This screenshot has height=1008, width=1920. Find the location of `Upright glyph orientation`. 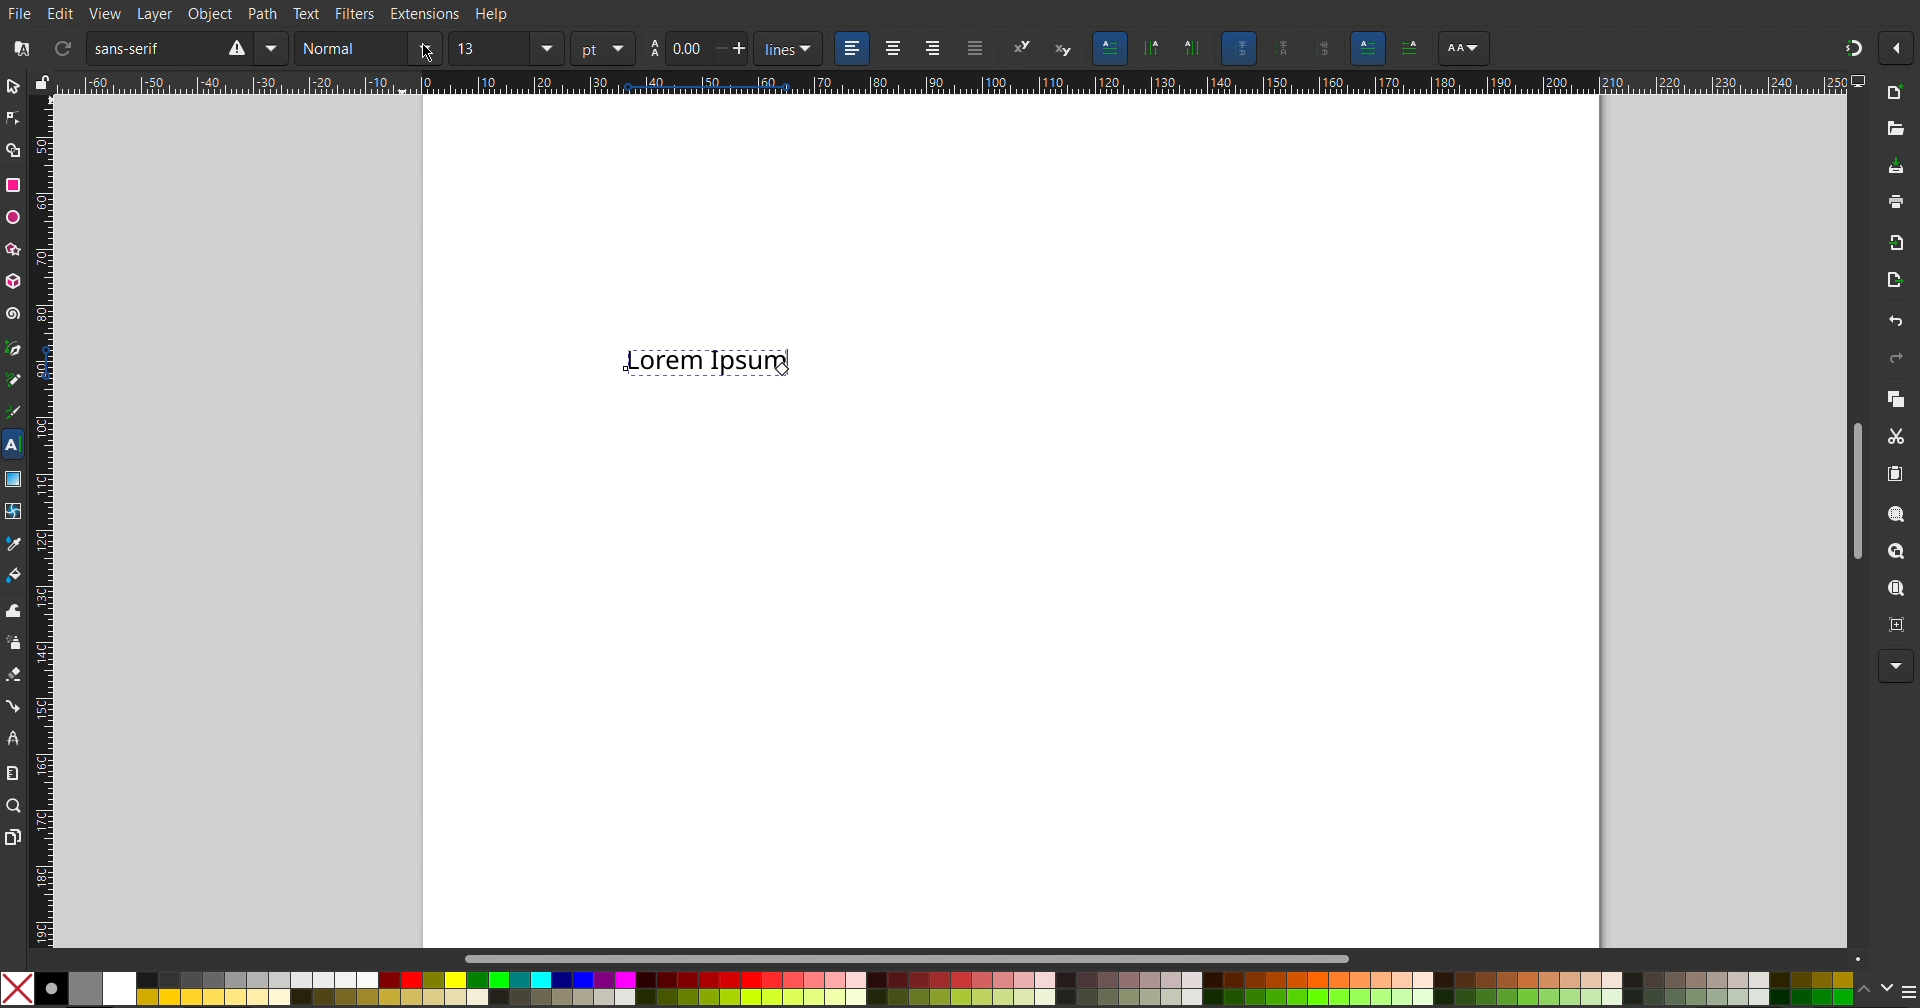

Upright glyph orientation is located at coordinates (1284, 49).